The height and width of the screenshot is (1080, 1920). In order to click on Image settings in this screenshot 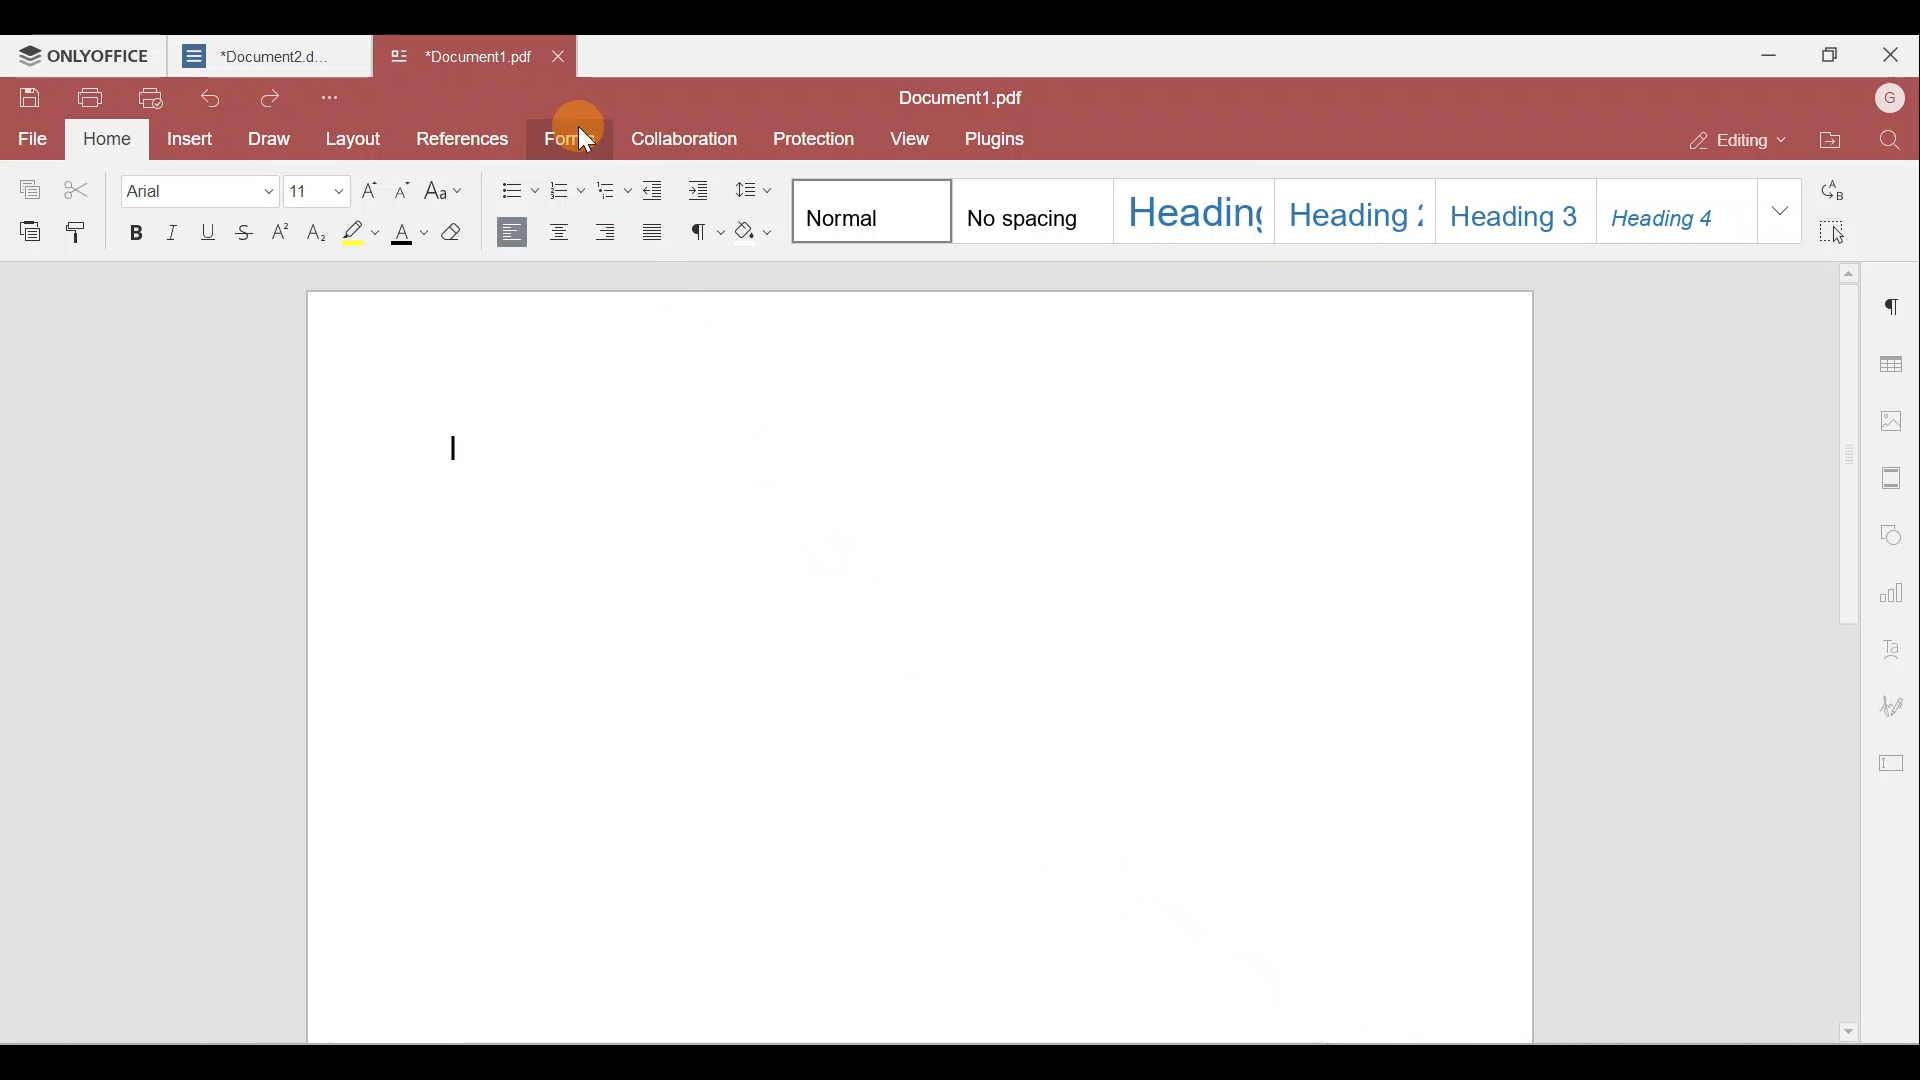, I will do `click(1892, 419)`.